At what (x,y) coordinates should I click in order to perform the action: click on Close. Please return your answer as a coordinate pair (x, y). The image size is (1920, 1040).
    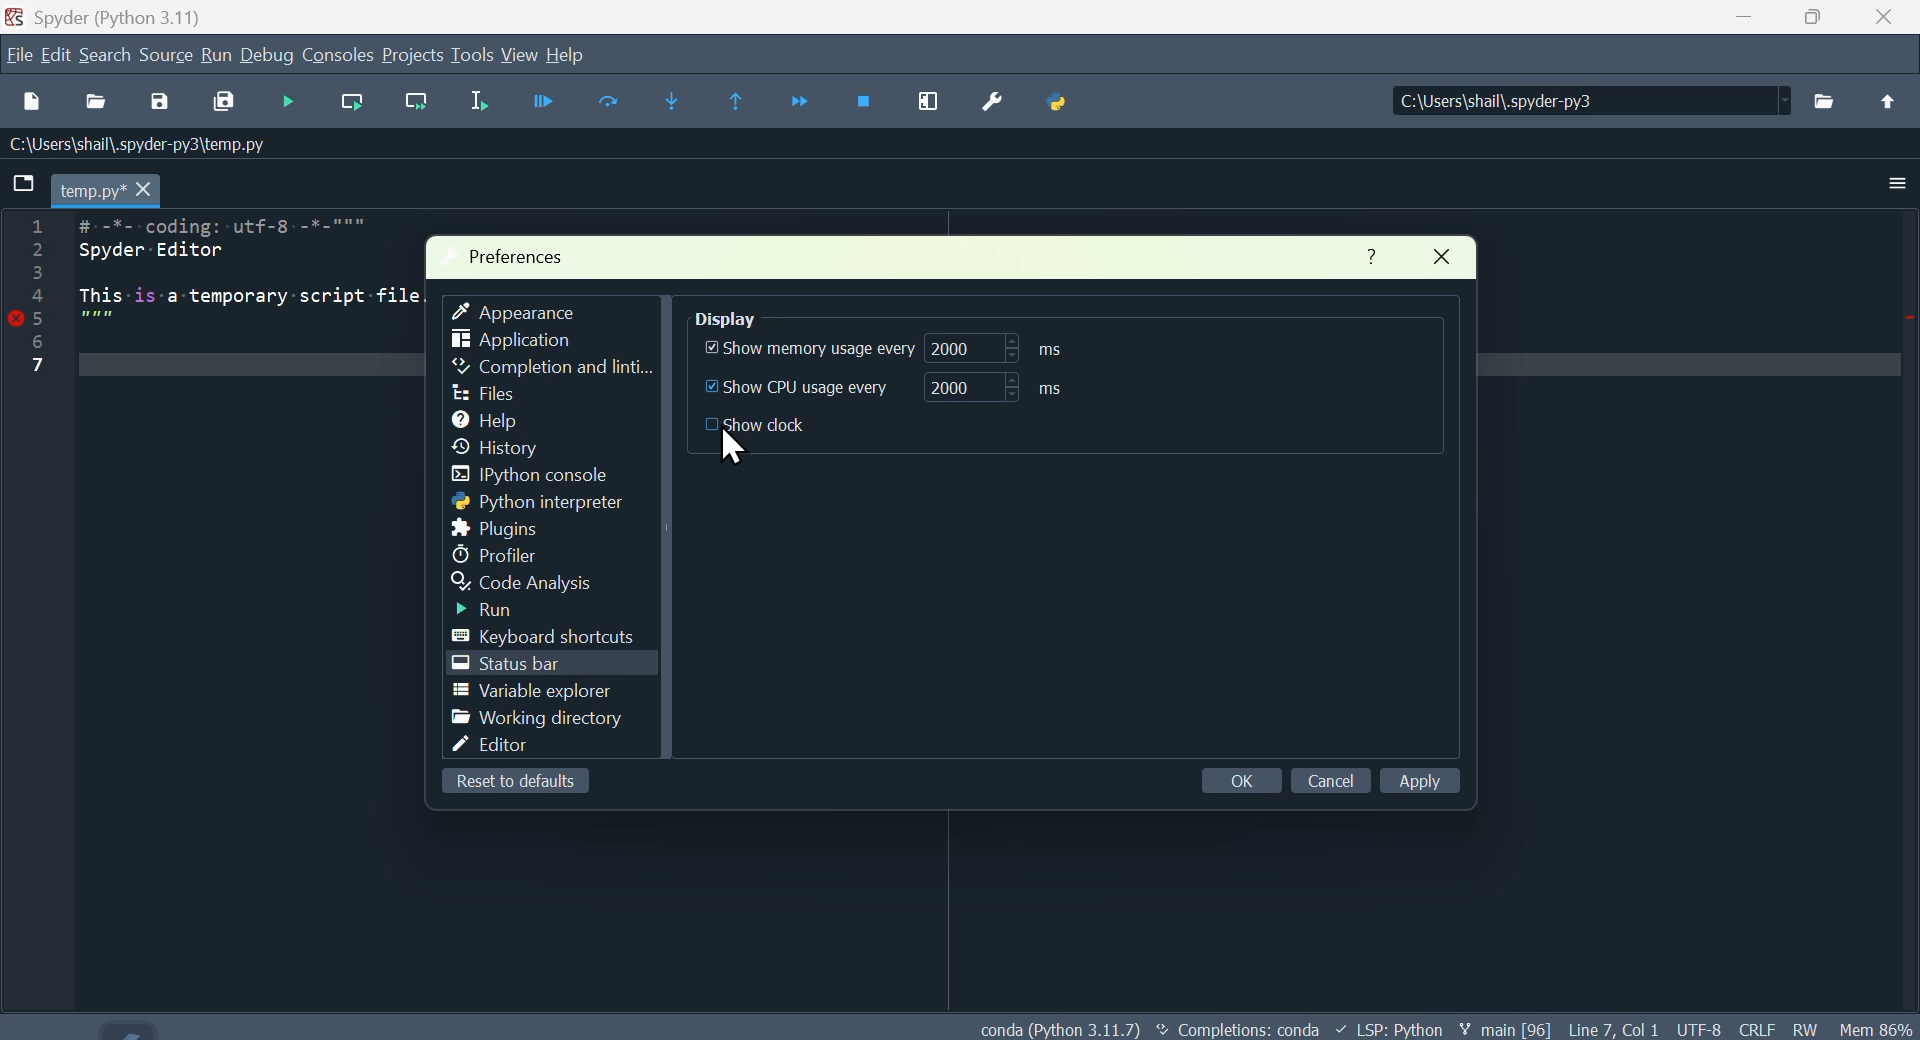
    Looking at the image, I should click on (1457, 260).